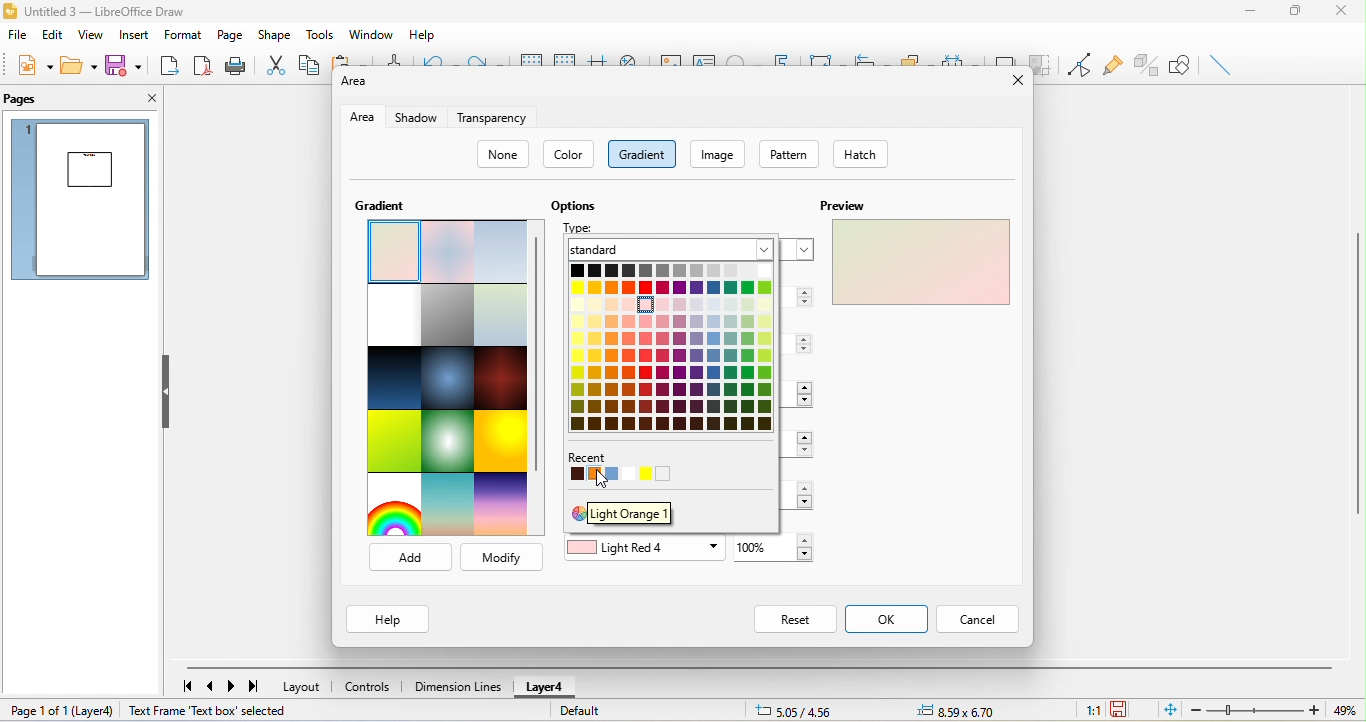 This screenshot has height=722, width=1366. Describe the element at coordinates (1253, 11) in the screenshot. I see `minimize` at that location.